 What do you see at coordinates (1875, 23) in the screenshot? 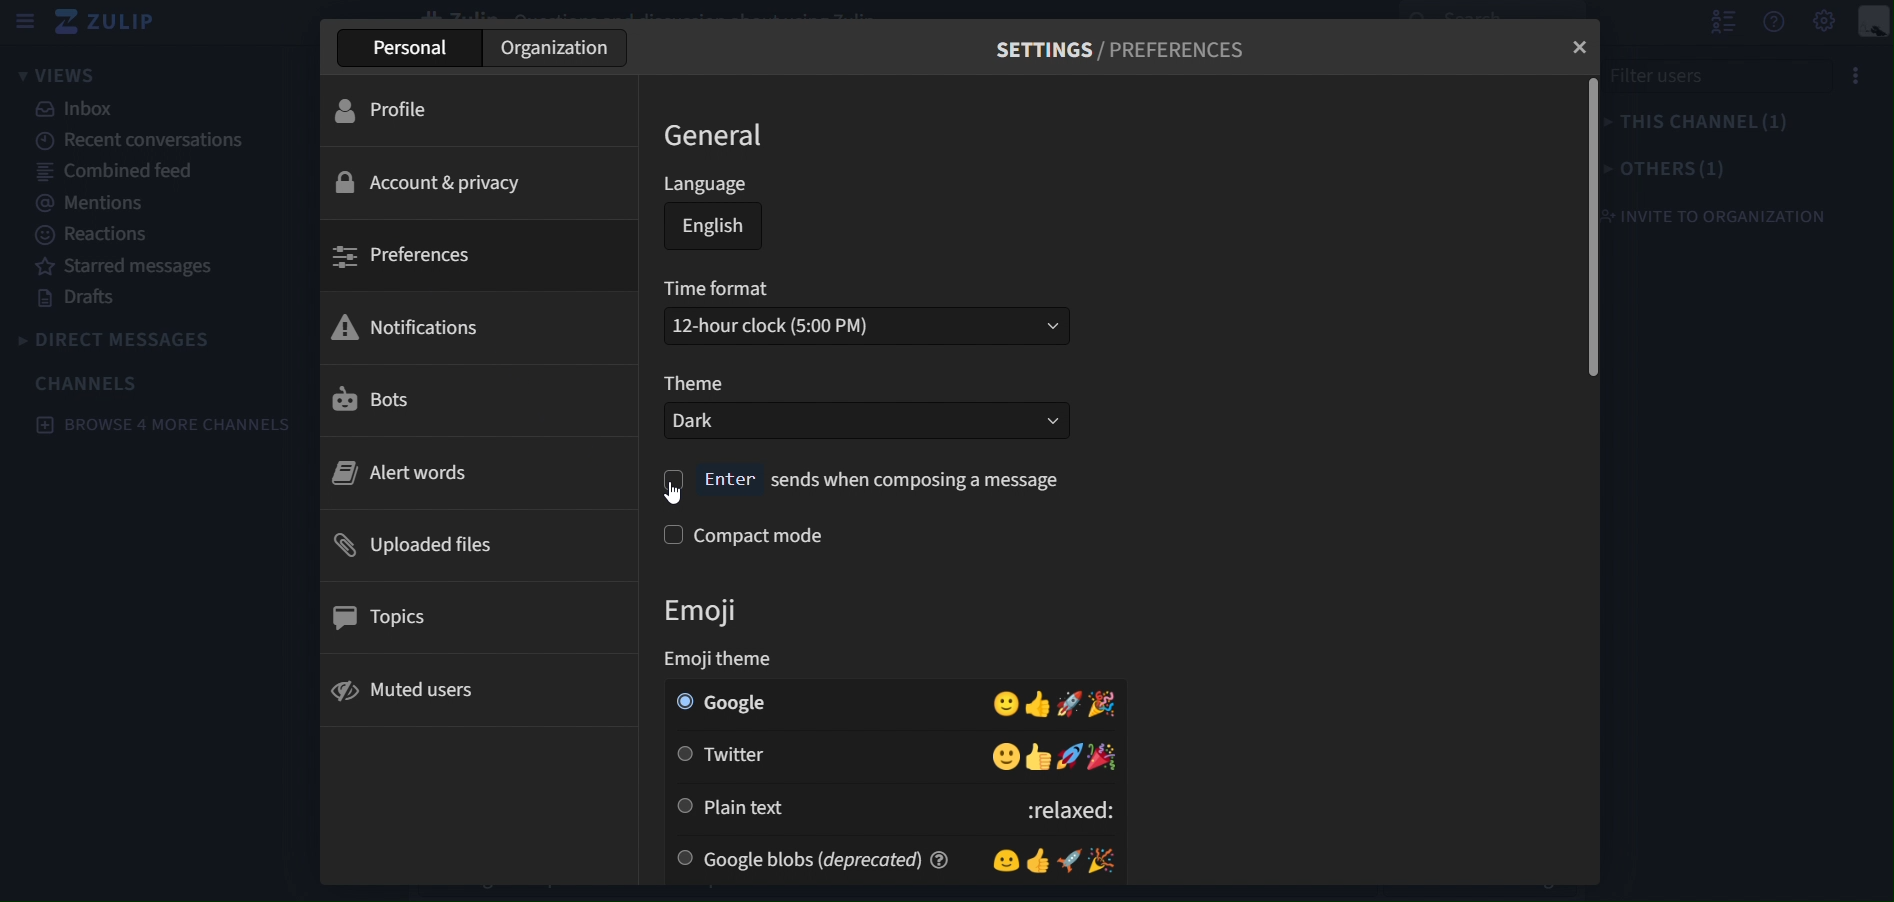
I see `personal menu` at bounding box center [1875, 23].